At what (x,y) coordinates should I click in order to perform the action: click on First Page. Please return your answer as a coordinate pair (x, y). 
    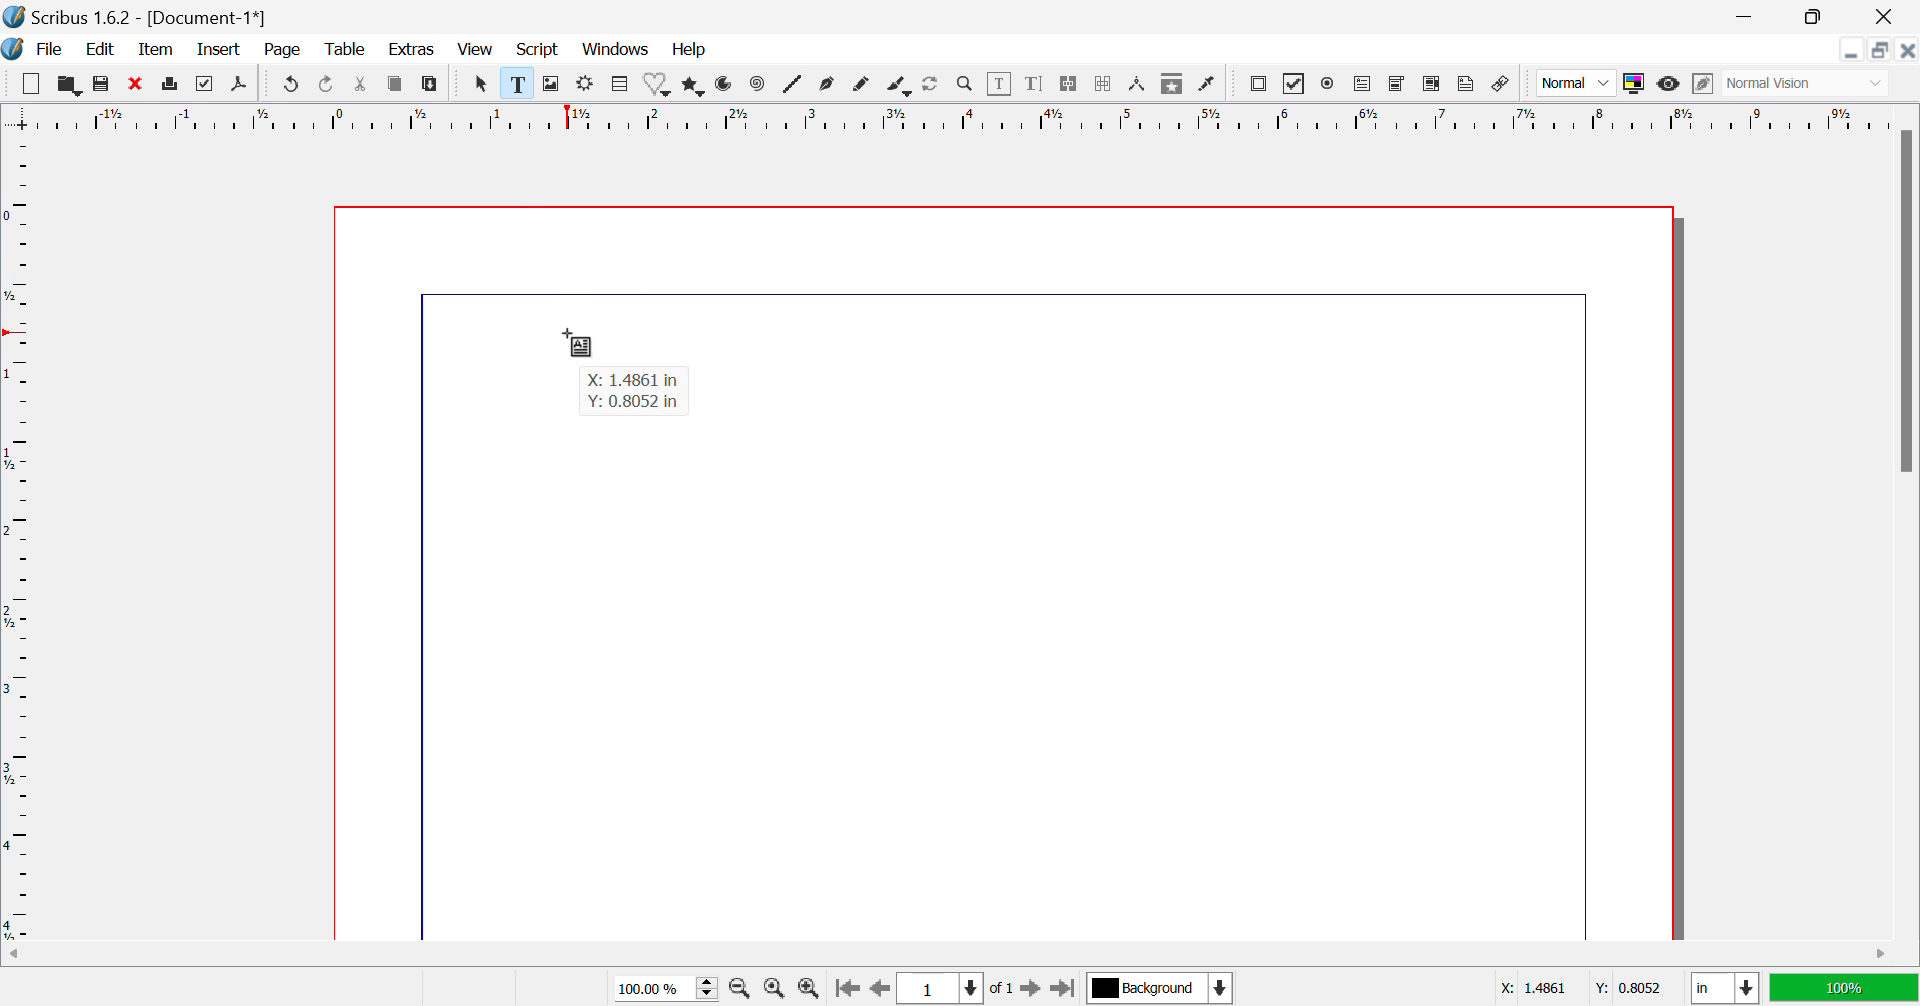
    Looking at the image, I should click on (846, 988).